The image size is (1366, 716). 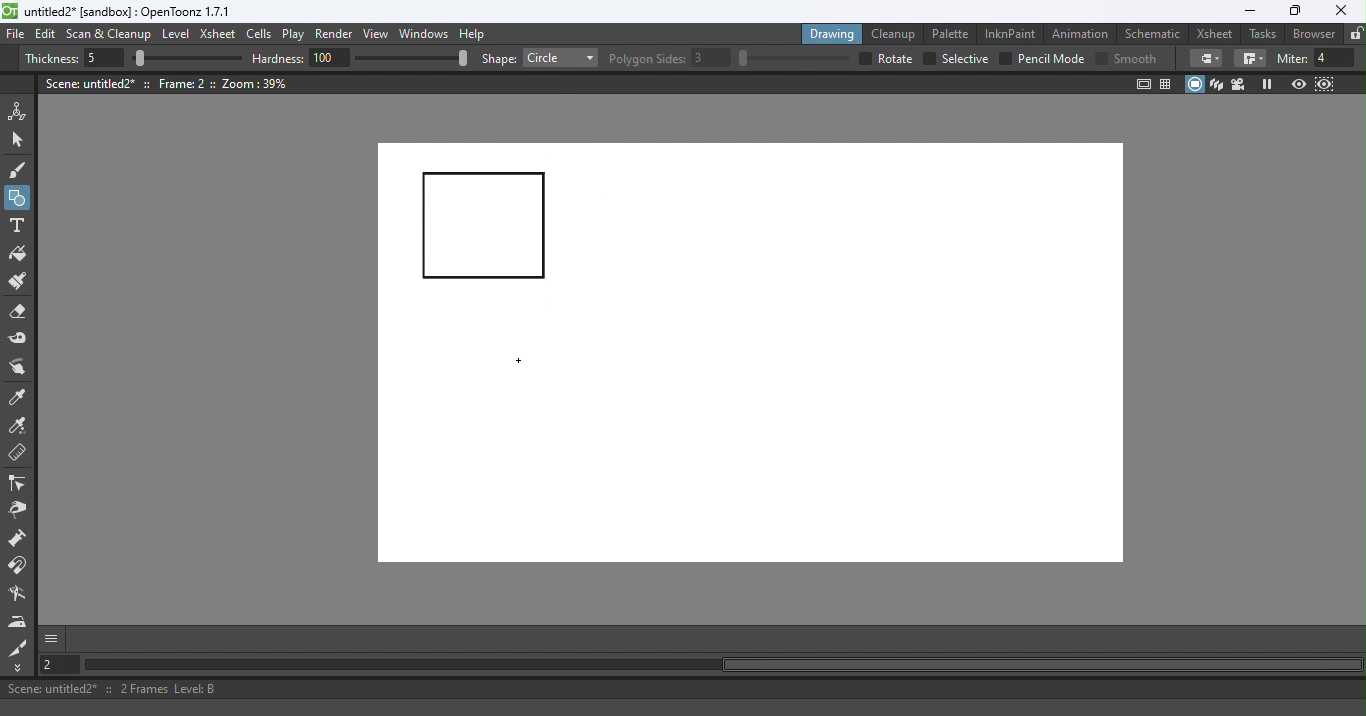 I want to click on Windows, so click(x=425, y=35).